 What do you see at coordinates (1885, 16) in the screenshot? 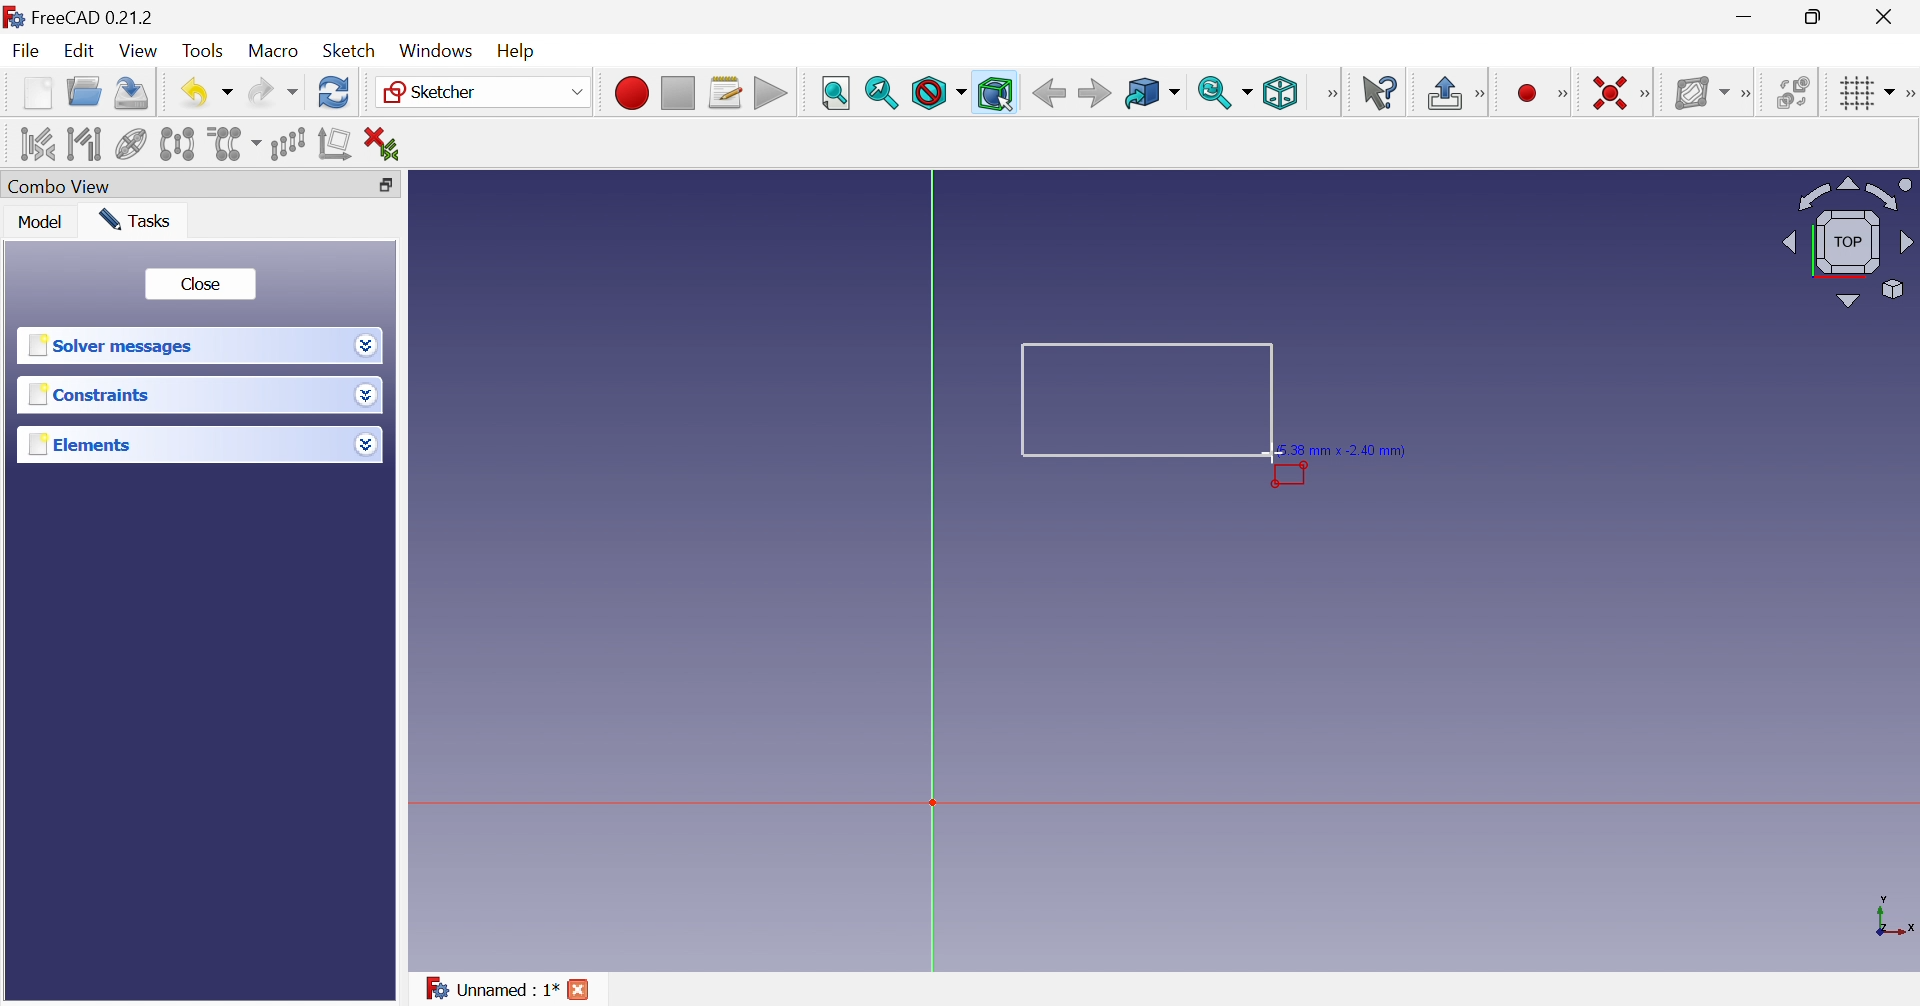
I see `Close` at bounding box center [1885, 16].